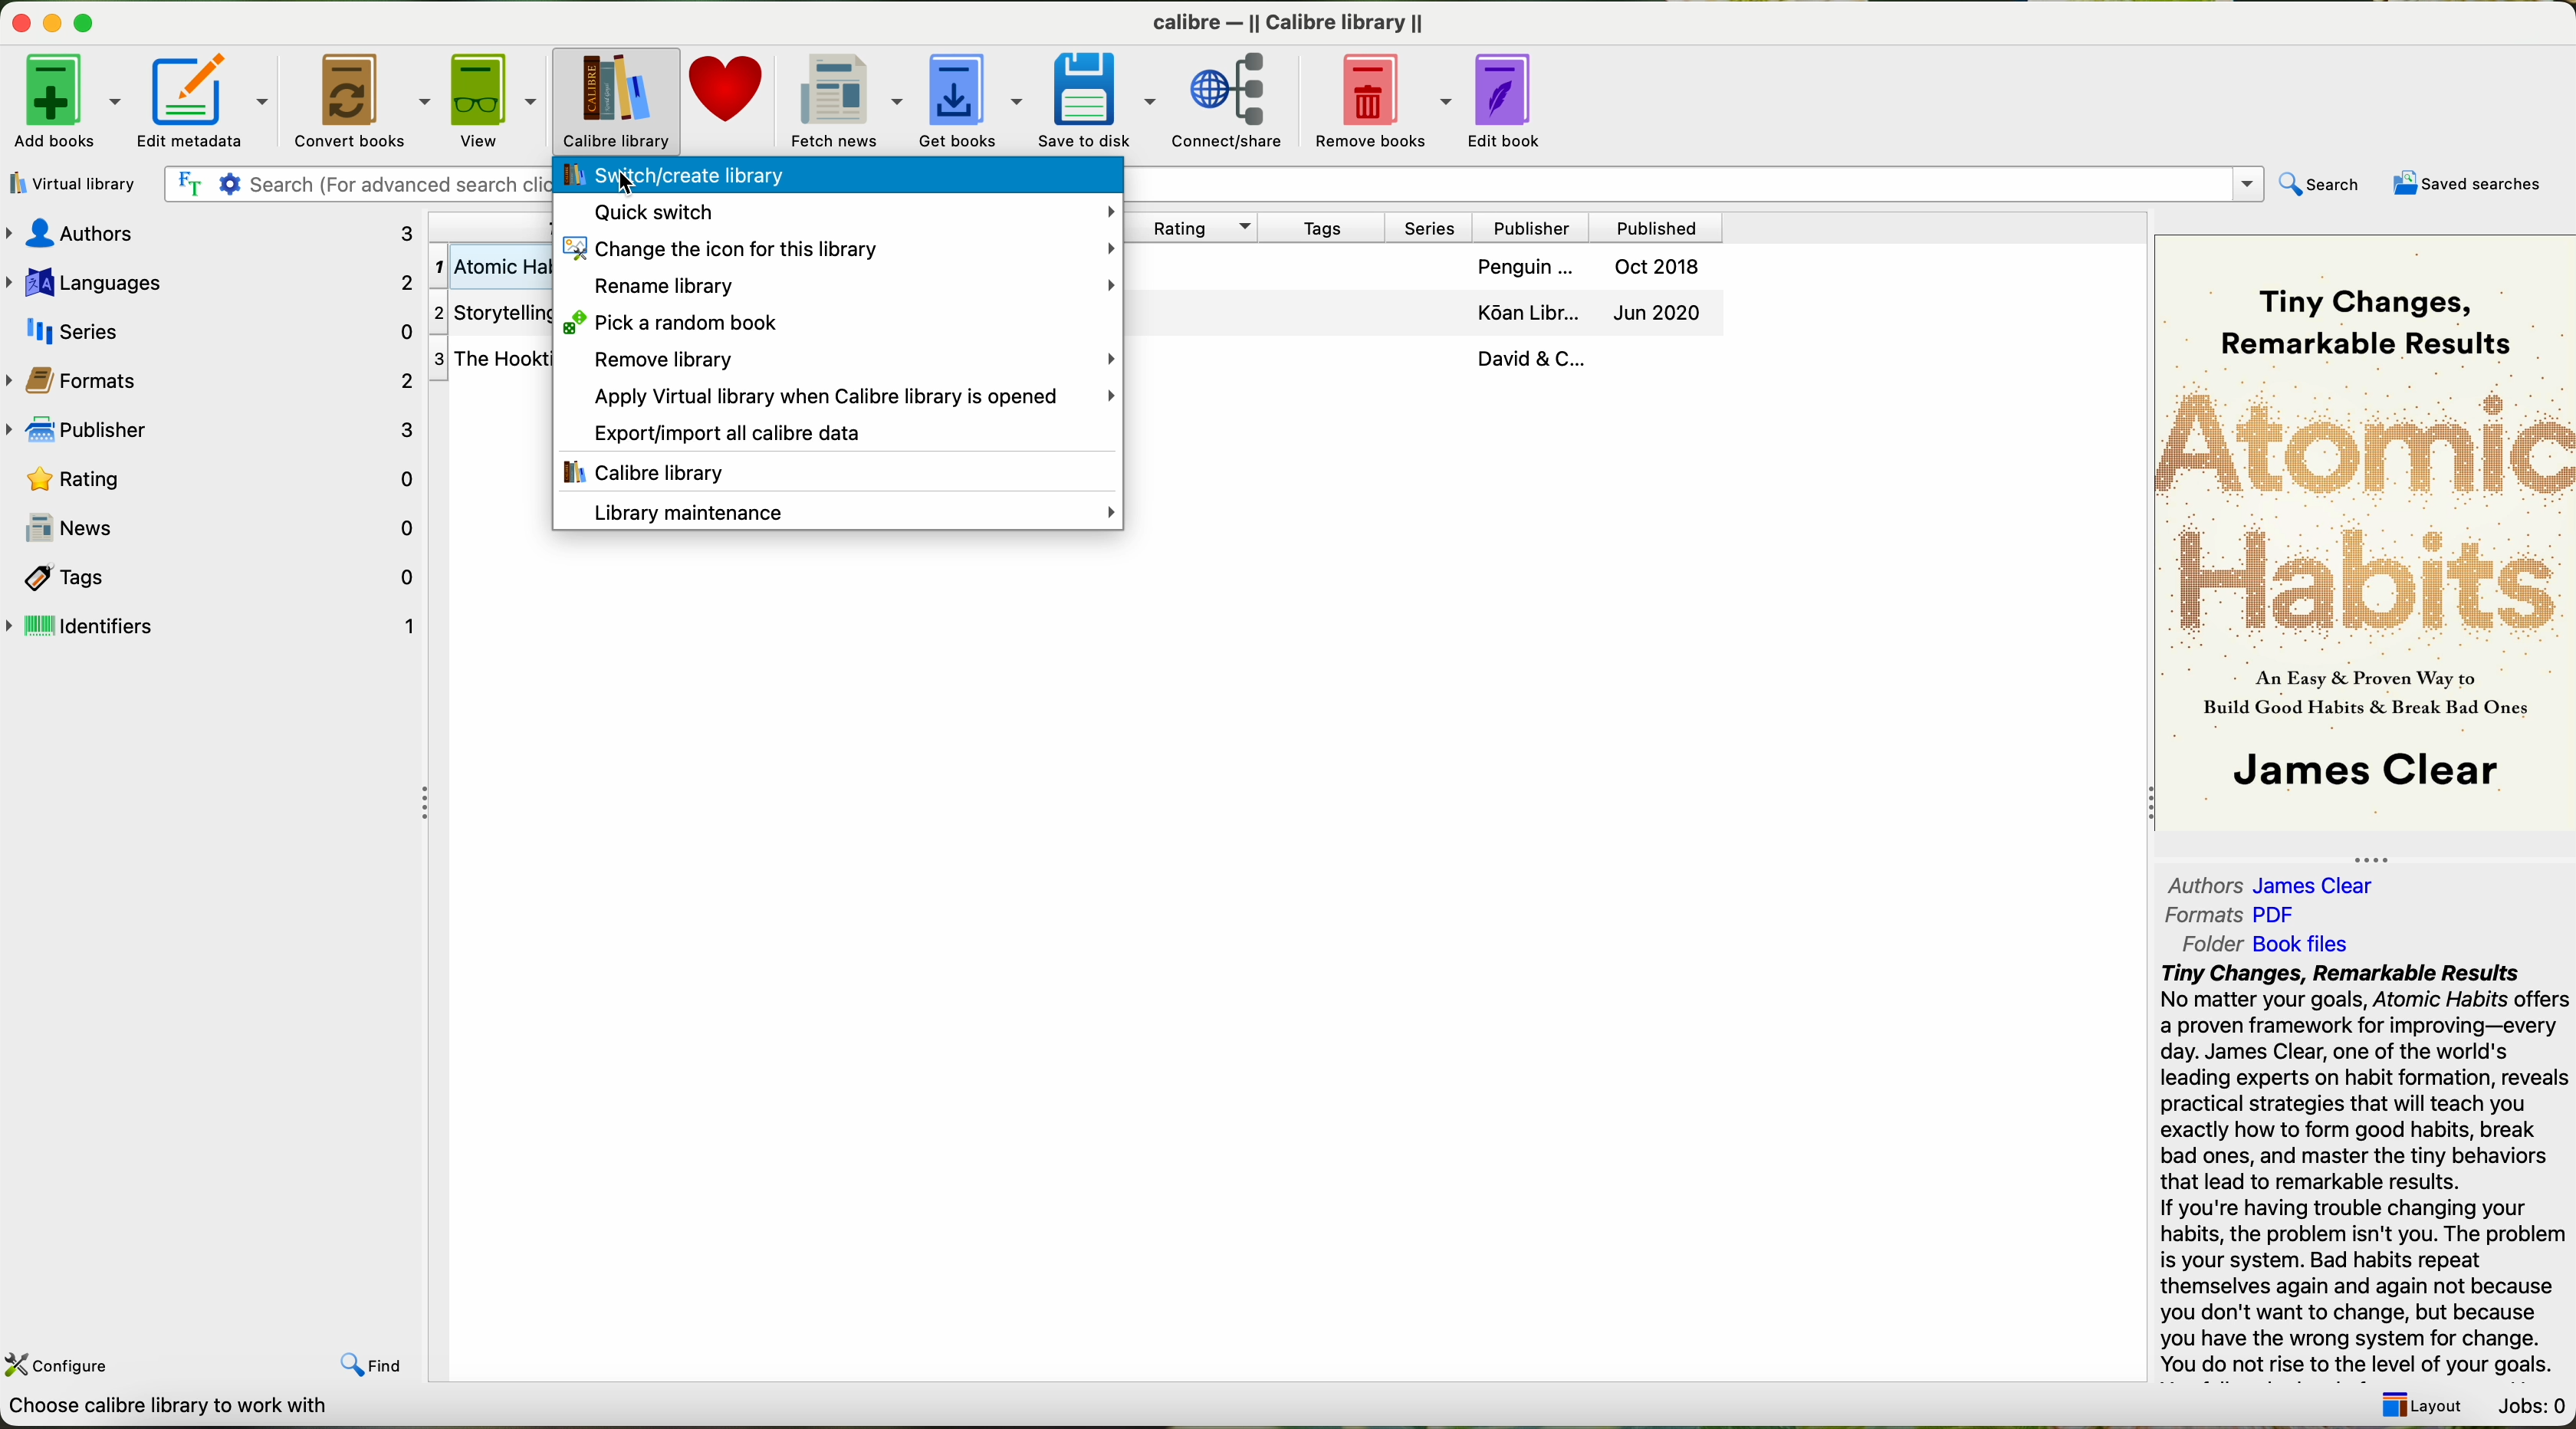 This screenshot has height=1429, width=2576. I want to click on click on calibre library, so click(613, 101).